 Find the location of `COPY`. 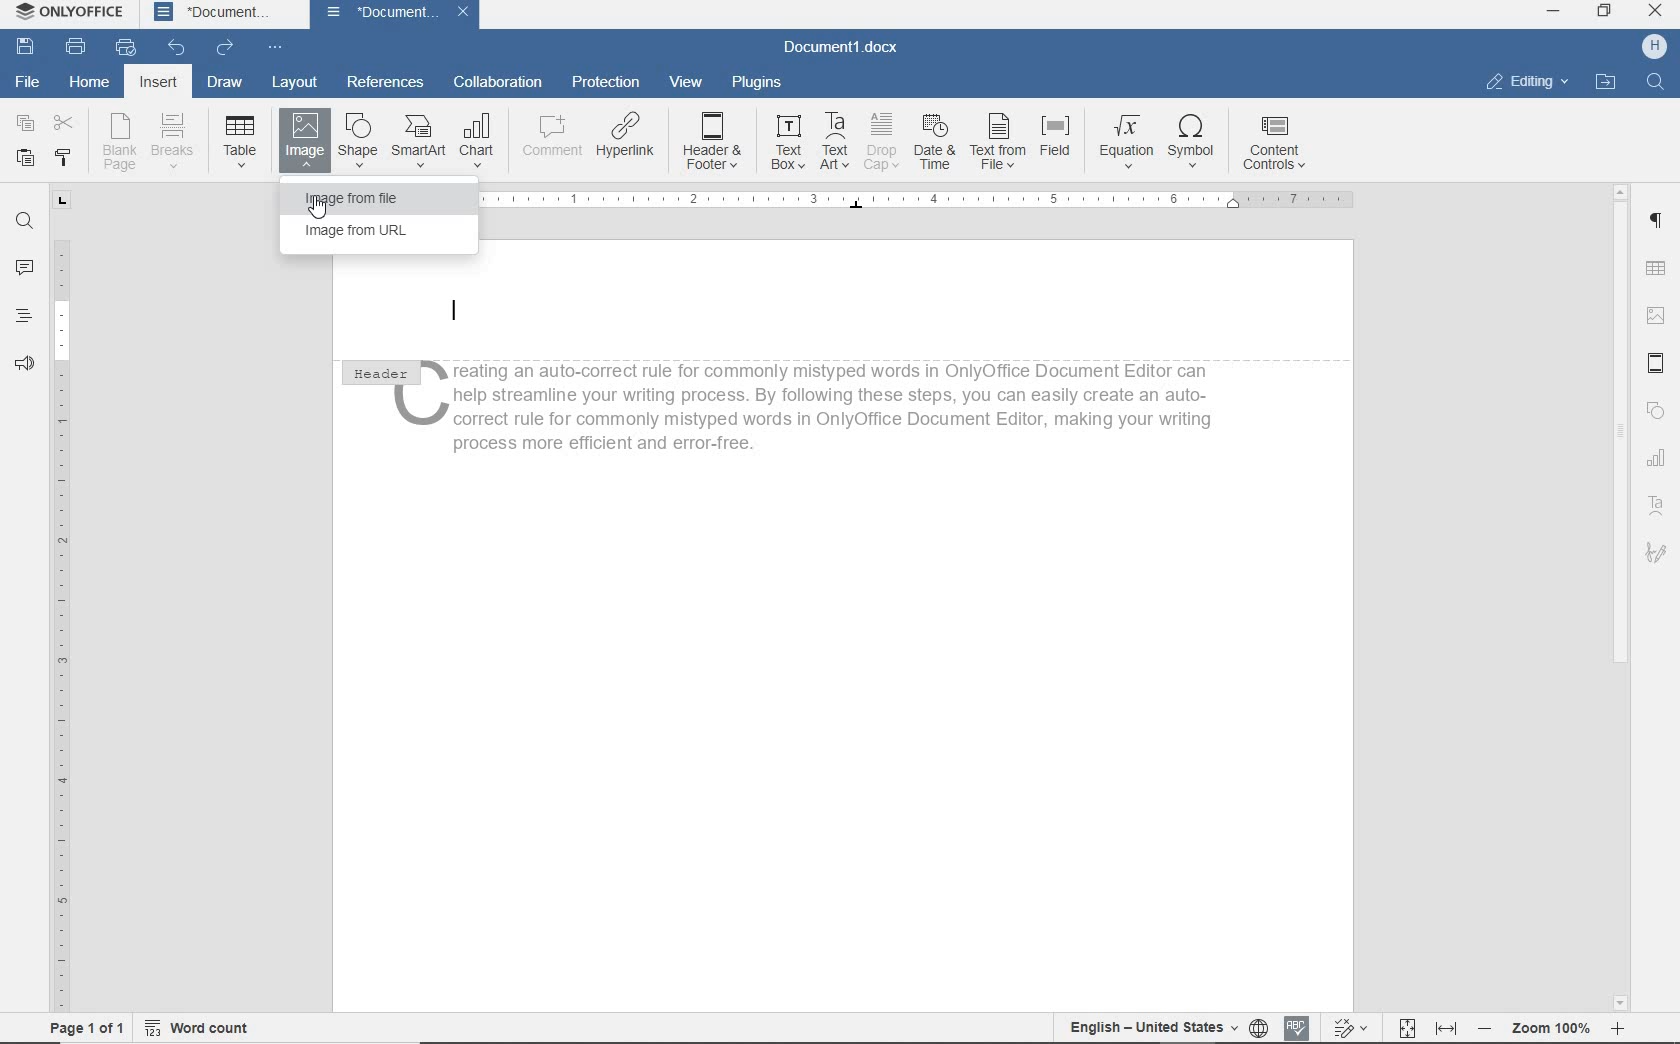

COPY is located at coordinates (26, 123).